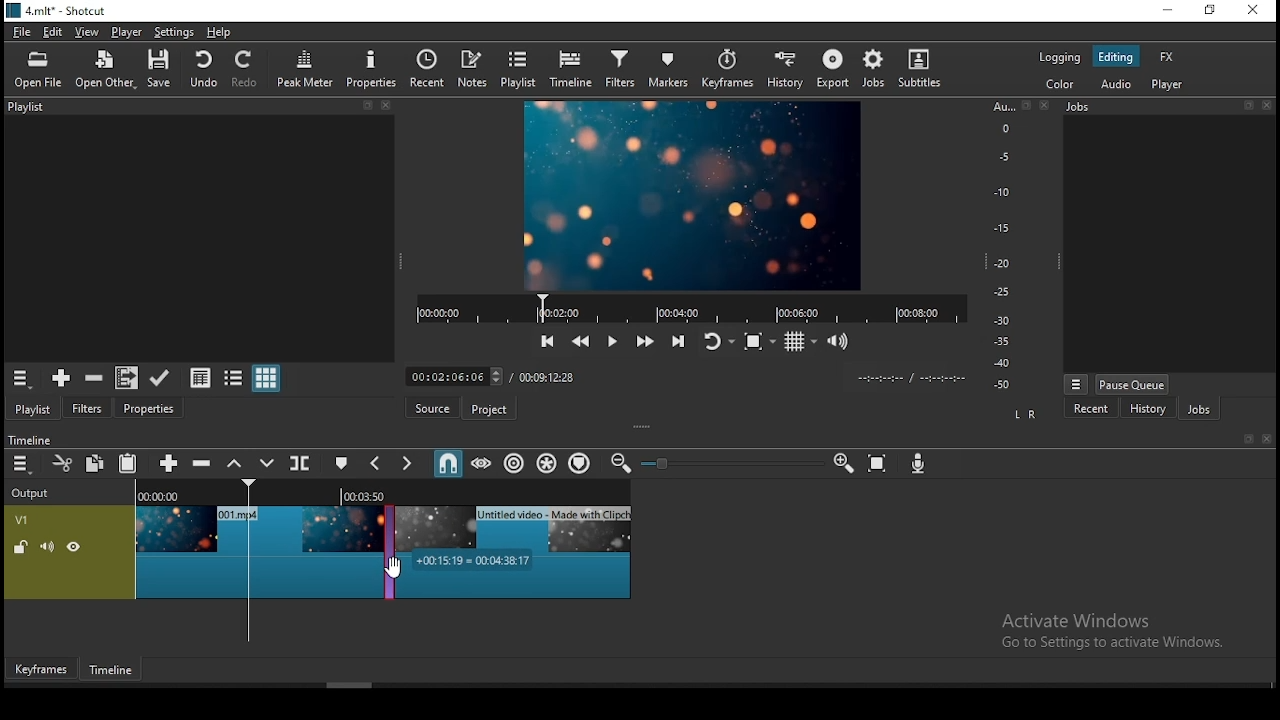 The height and width of the screenshot is (720, 1280). Describe the element at coordinates (22, 31) in the screenshot. I see `file` at that location.